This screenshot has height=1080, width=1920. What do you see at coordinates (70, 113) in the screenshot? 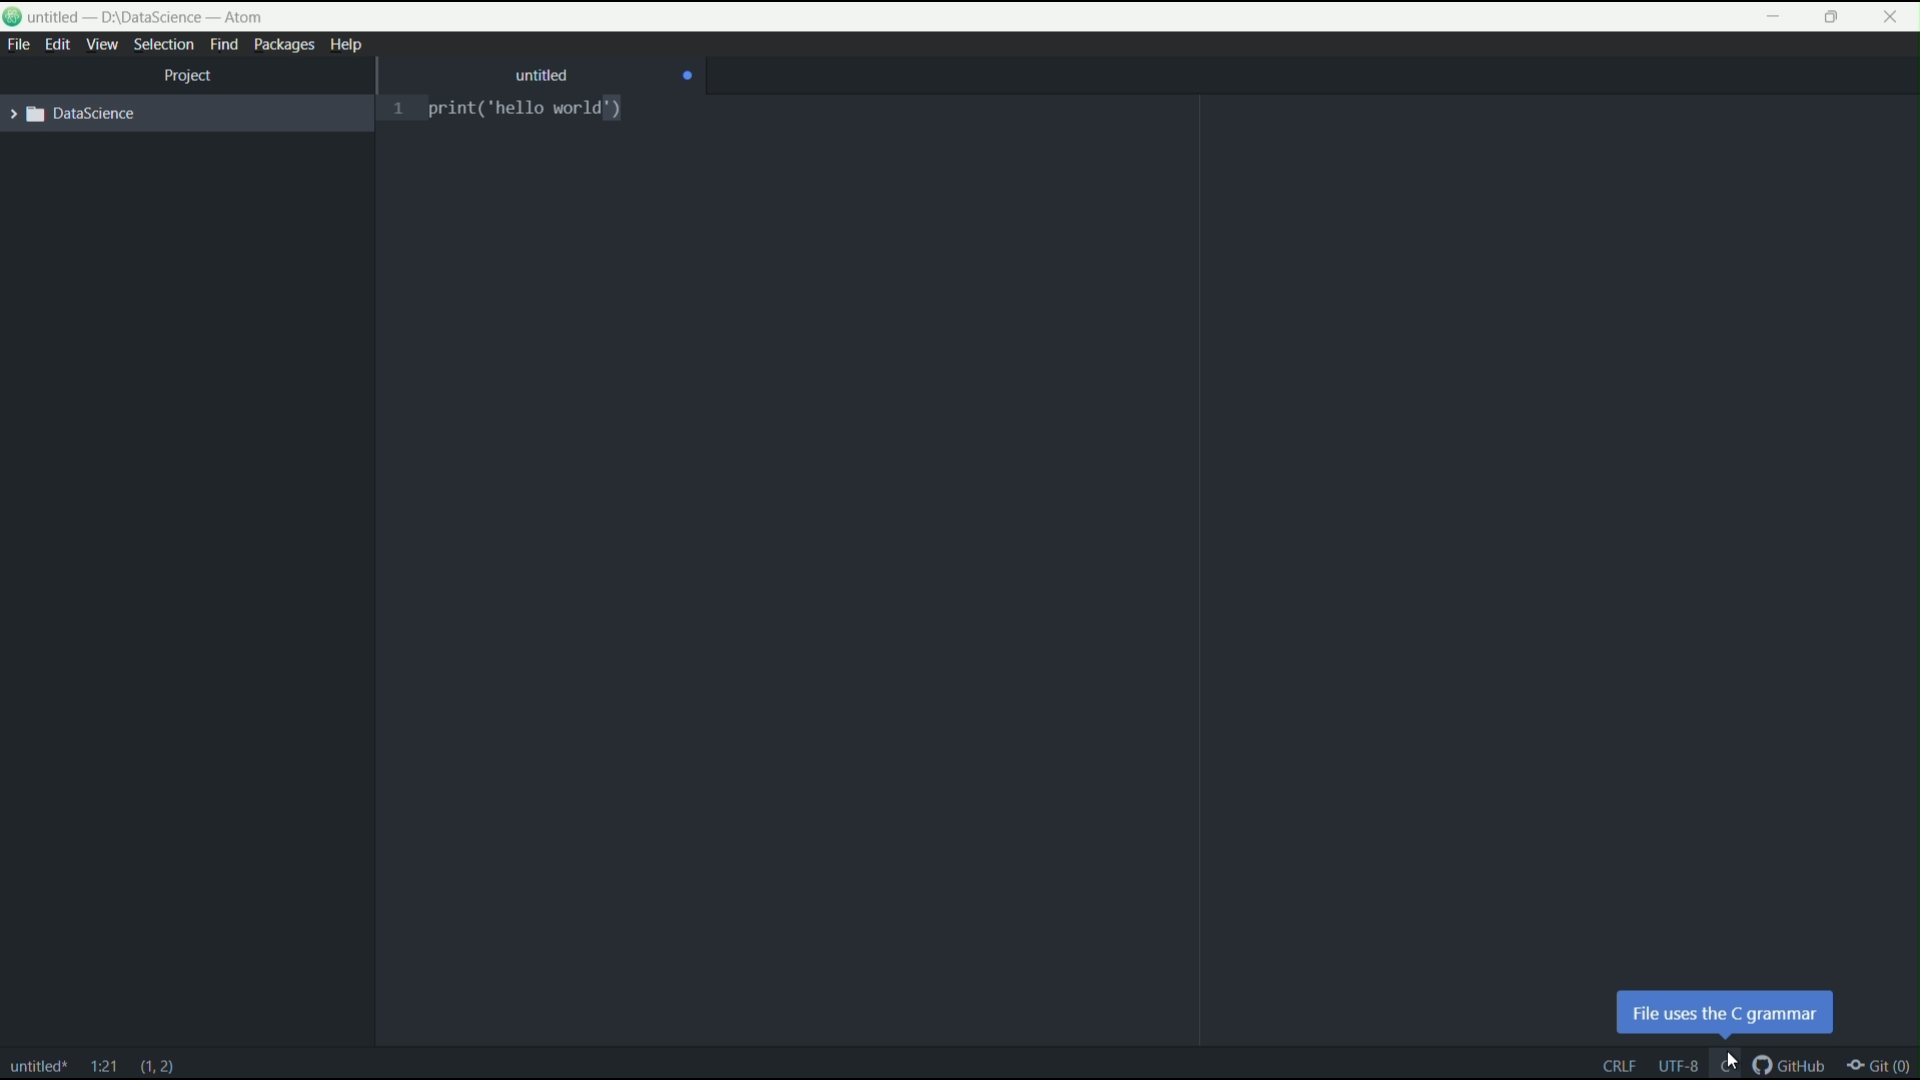
I see `expand folder` at bounding box center [70, 113].